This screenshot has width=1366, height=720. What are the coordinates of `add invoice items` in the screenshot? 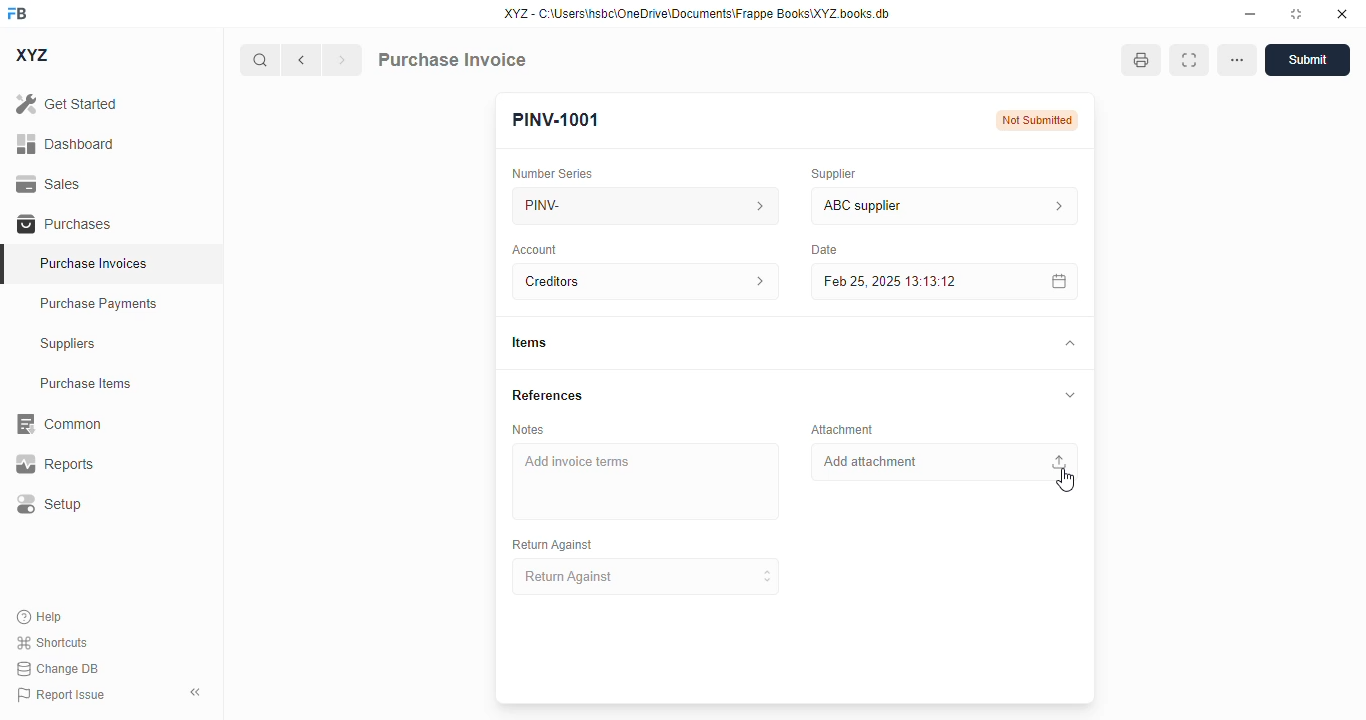 It's located at (644, 481).